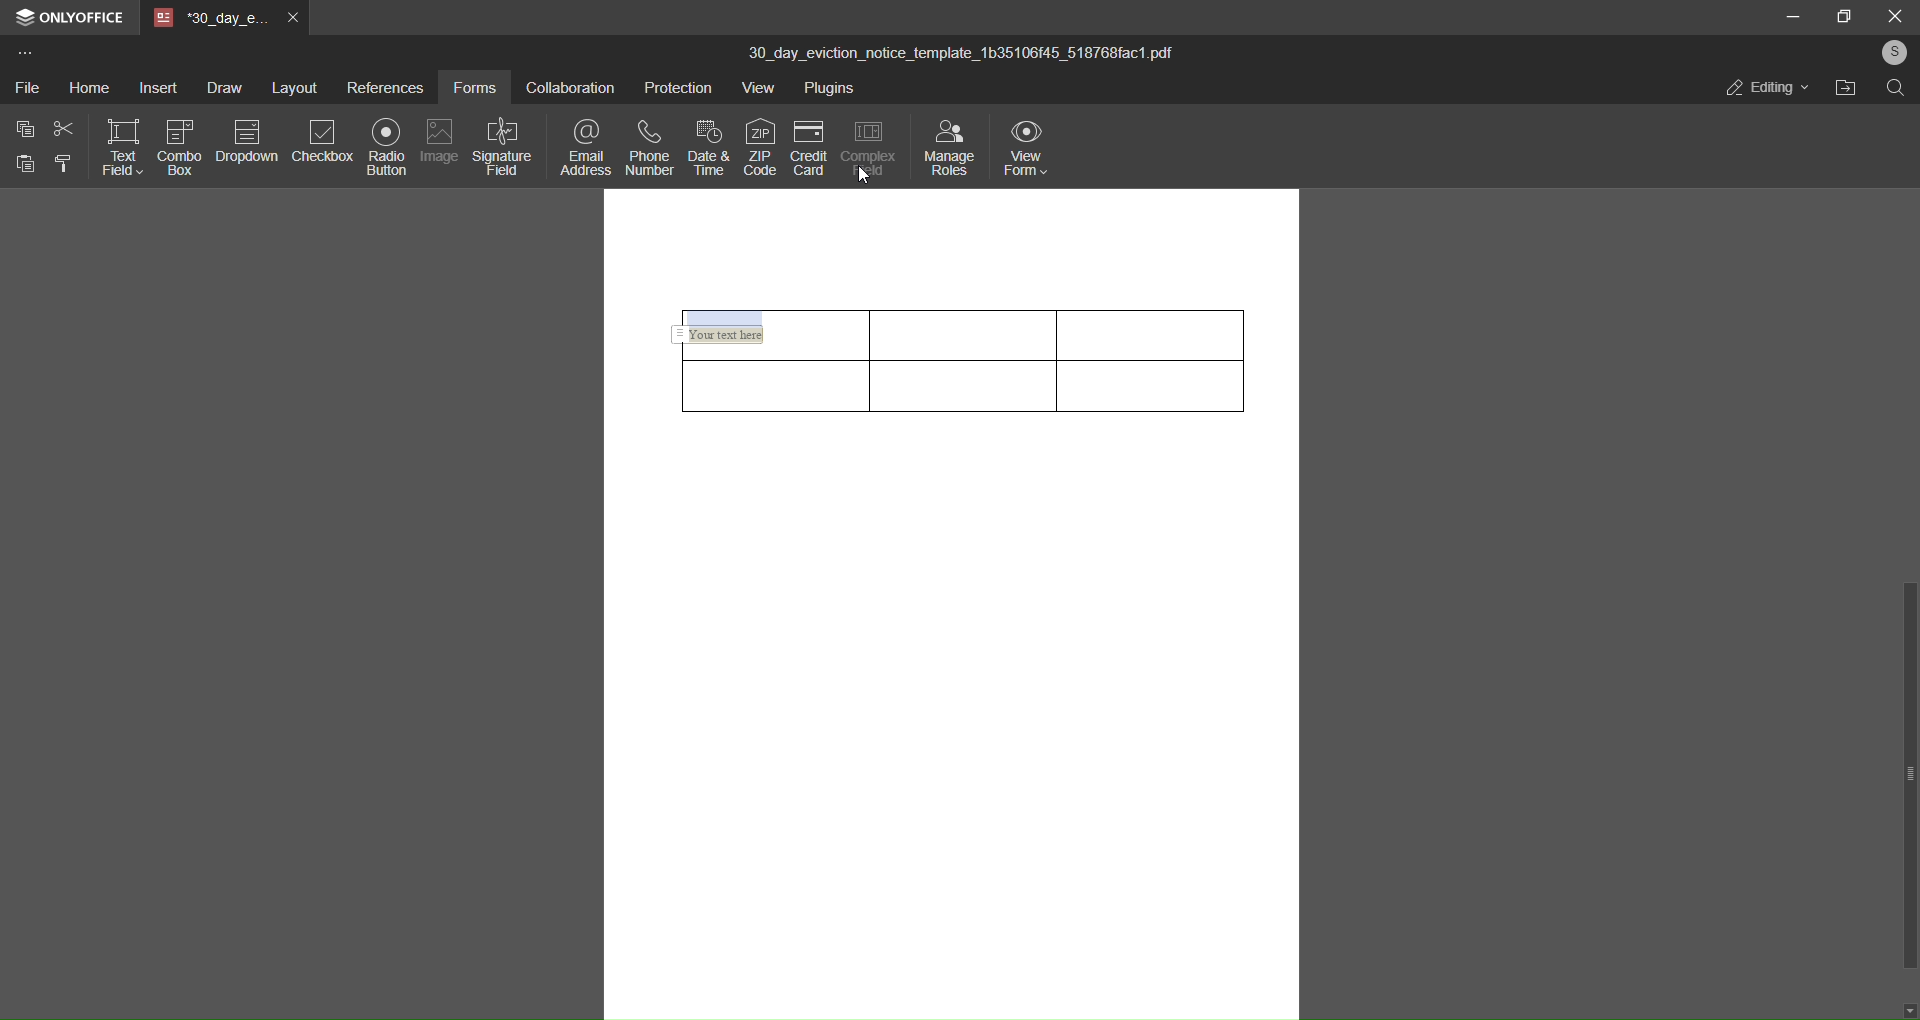  What do you see at coordinates (1892, 15) in the screenshot?
I see `close` at bounding box center [1892, 15].